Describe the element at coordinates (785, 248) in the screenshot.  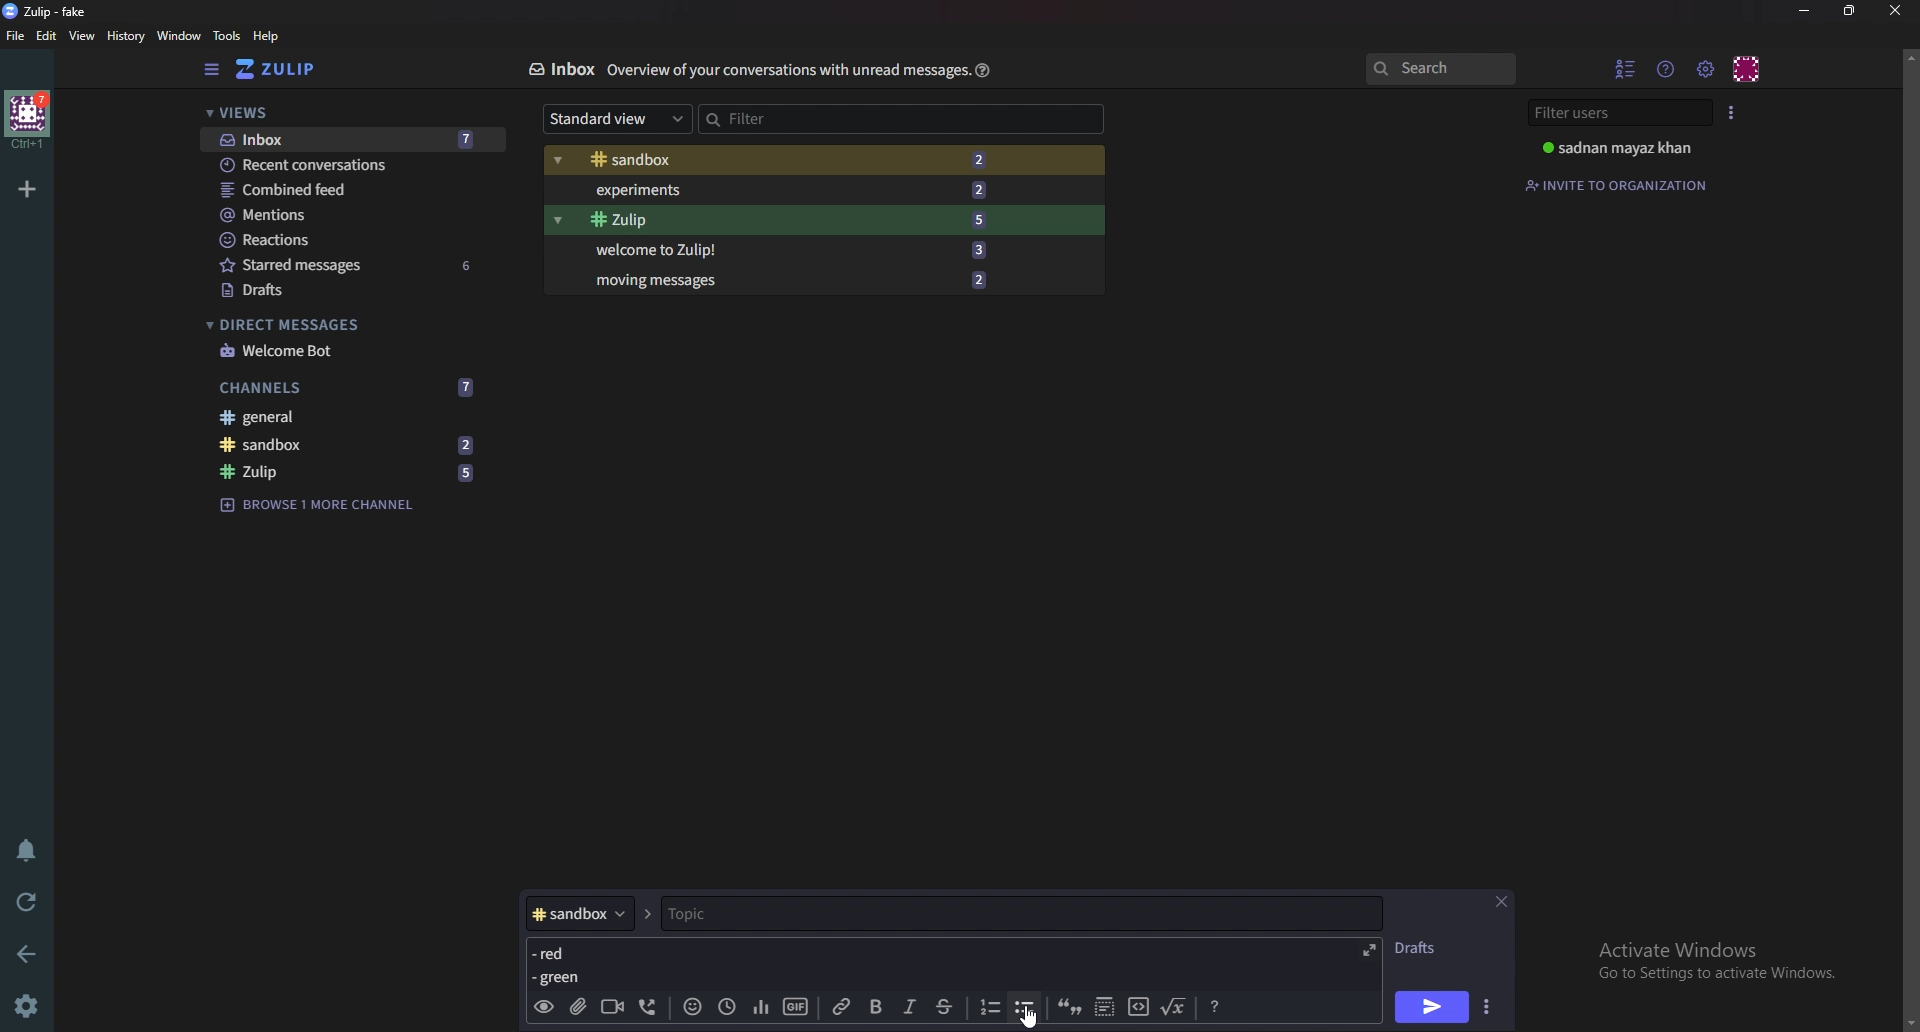
I see `Welcome to zulip` at that location.